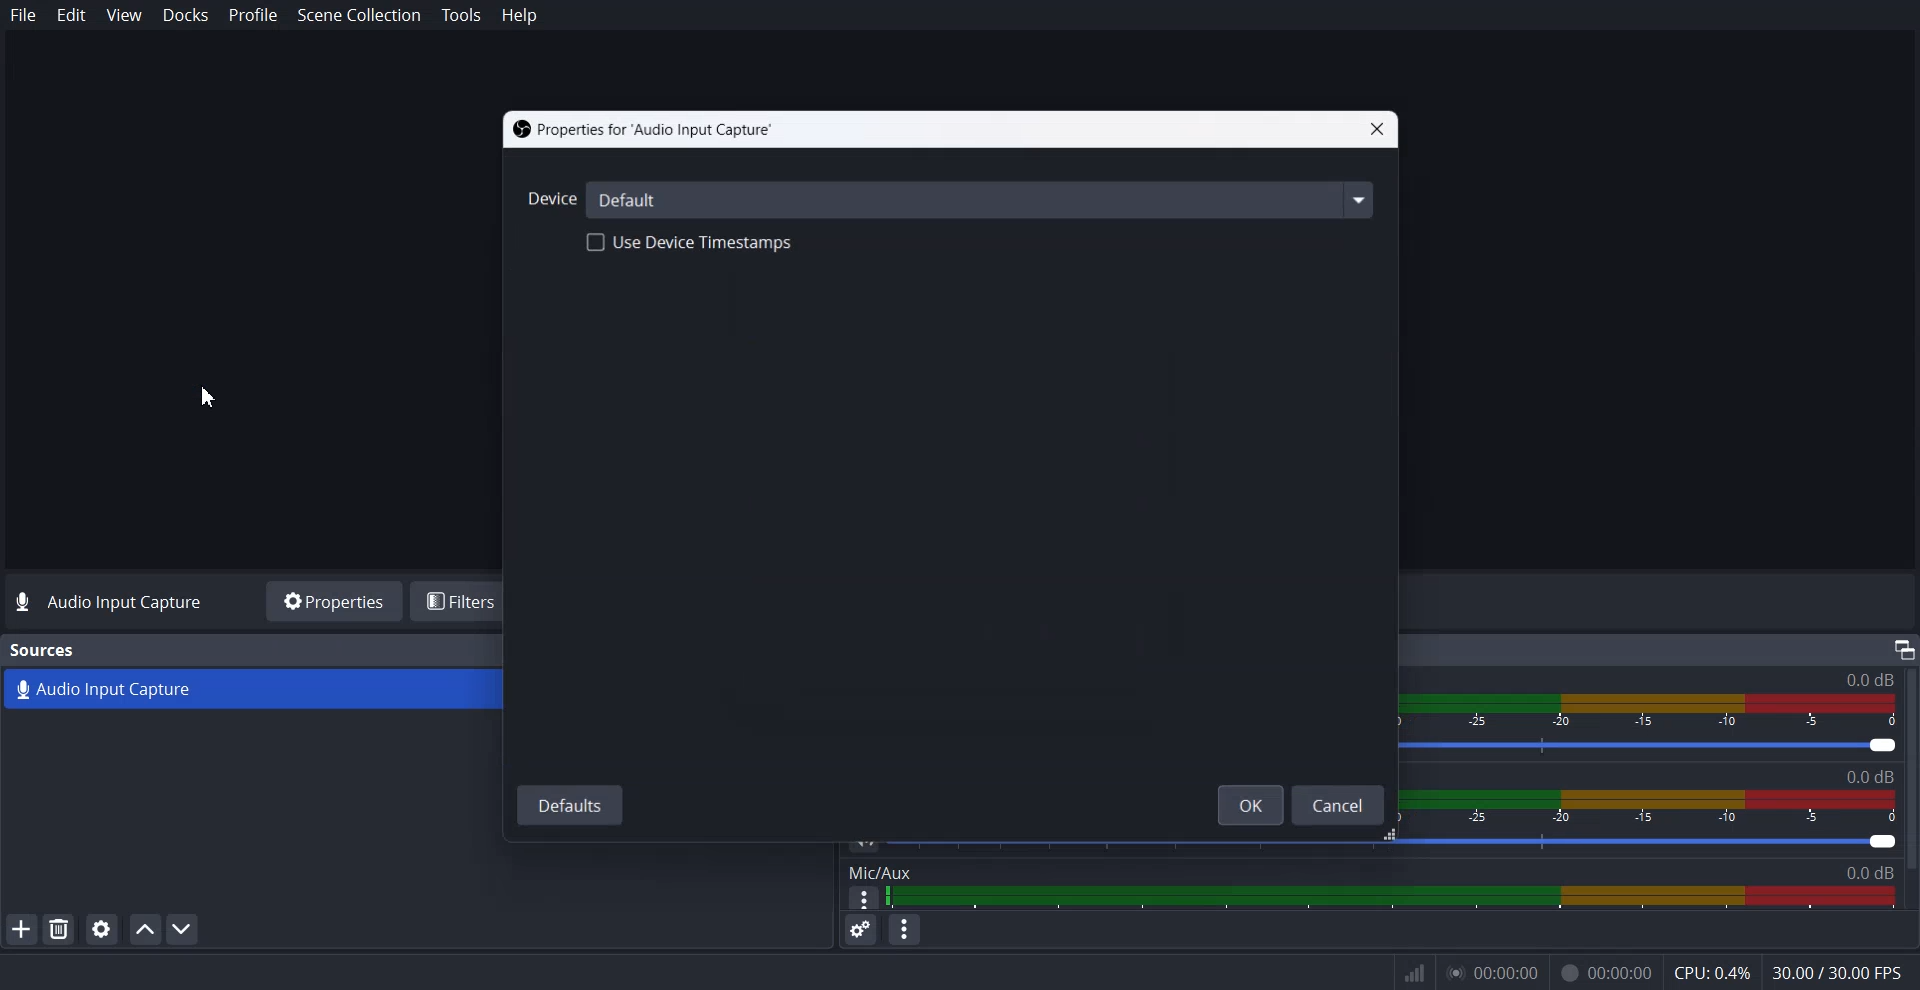 This screenshot has height=990, width=1920. What do you see at coordinates (863, 900) in the screenshot?
I see `More ` at bounding box center [863, 900].